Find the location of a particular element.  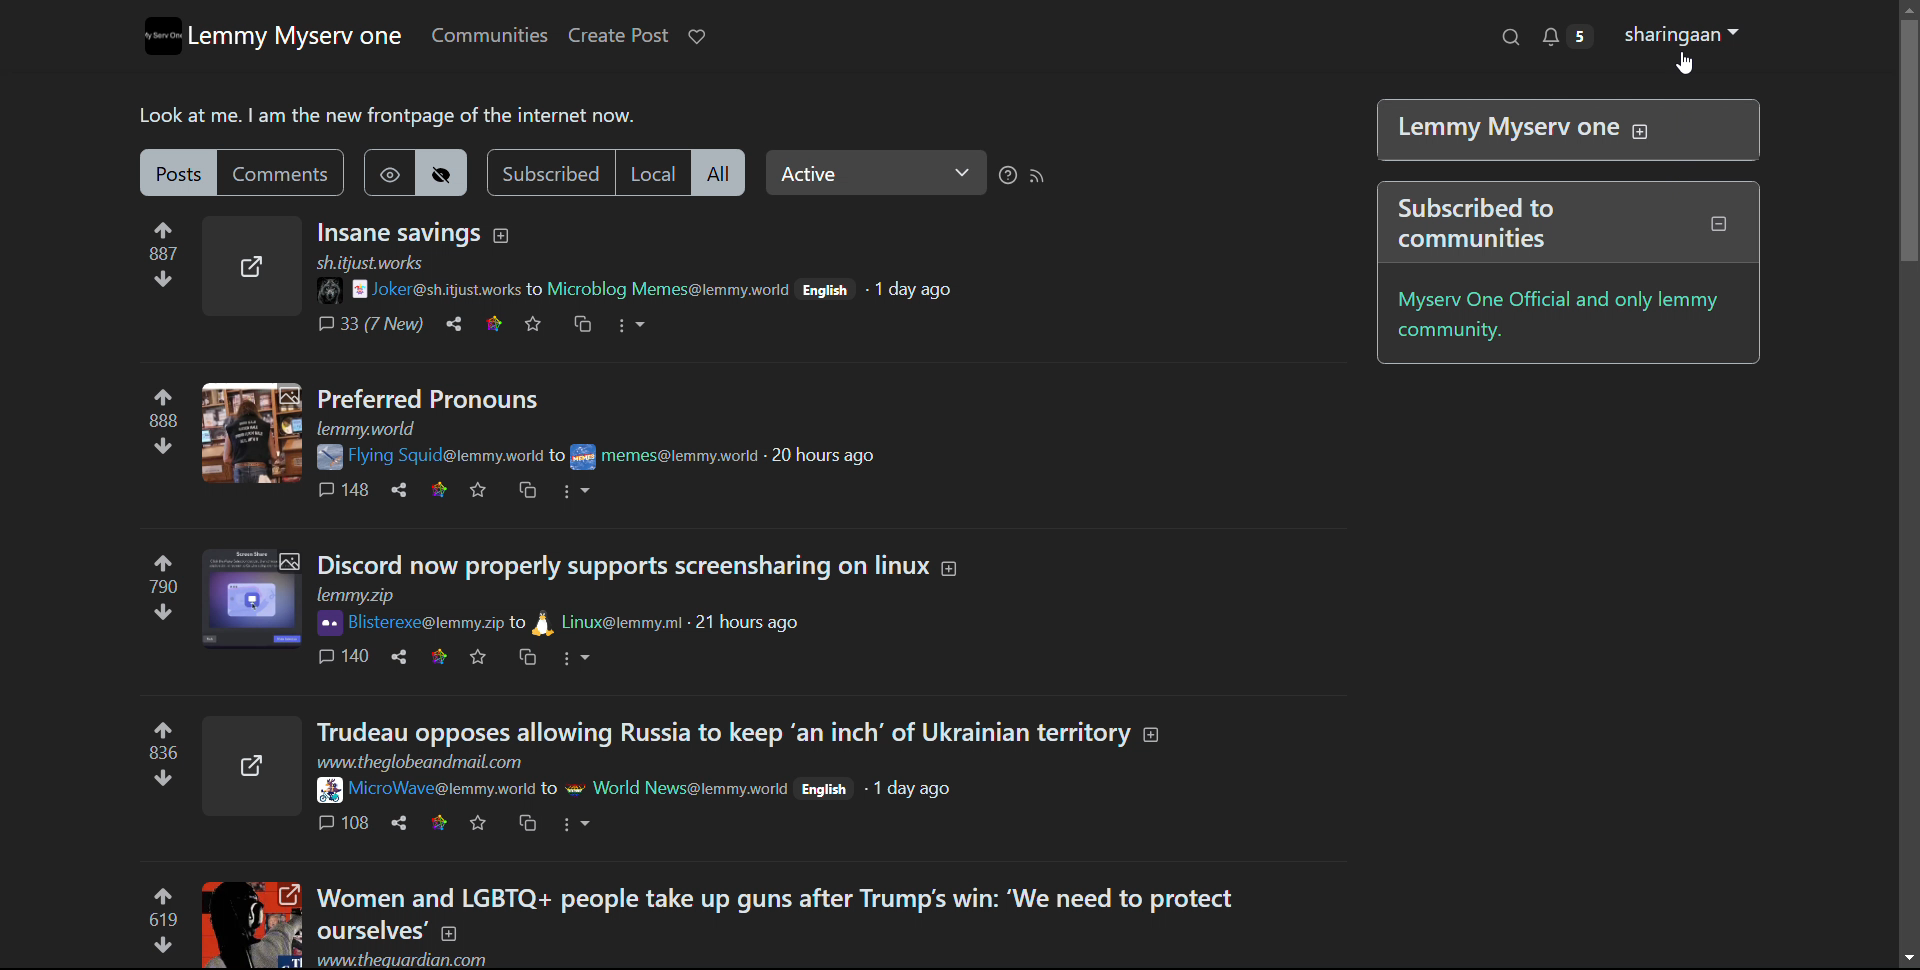

Subscribed to
communities is located at coordinates (1482, 223).